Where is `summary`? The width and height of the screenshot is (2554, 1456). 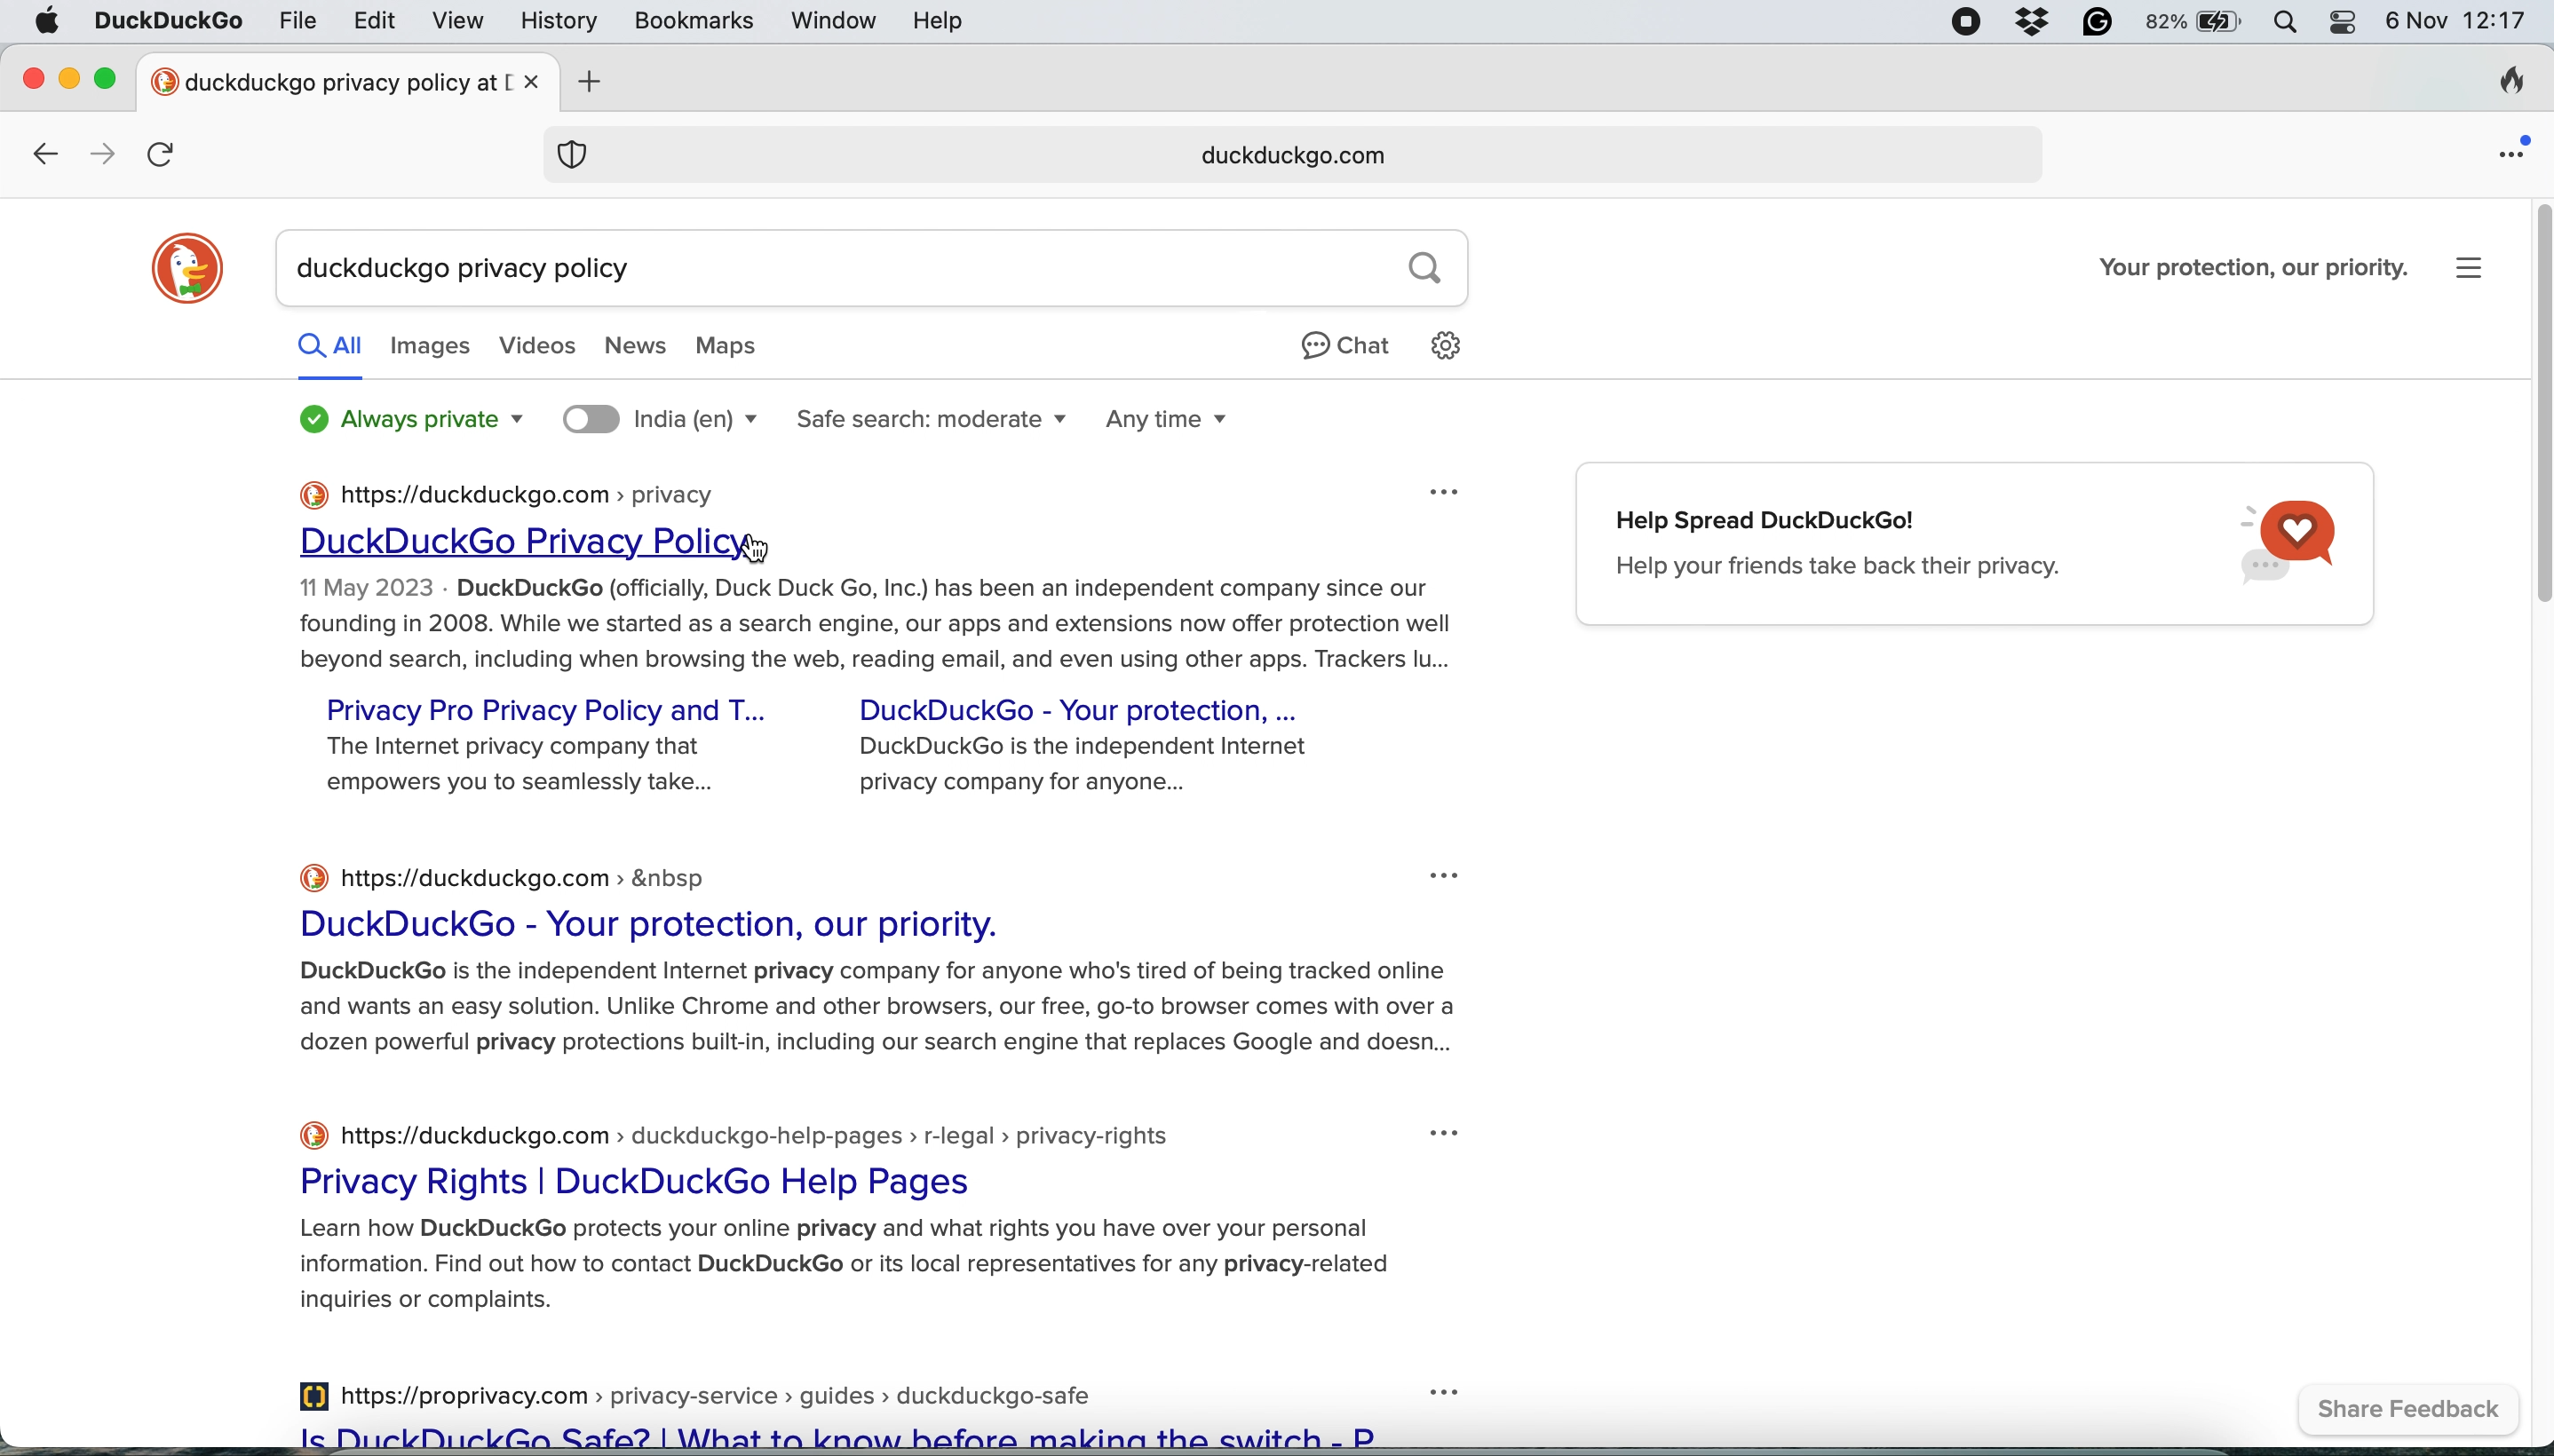 summary is located at coordinates (866, 1267).